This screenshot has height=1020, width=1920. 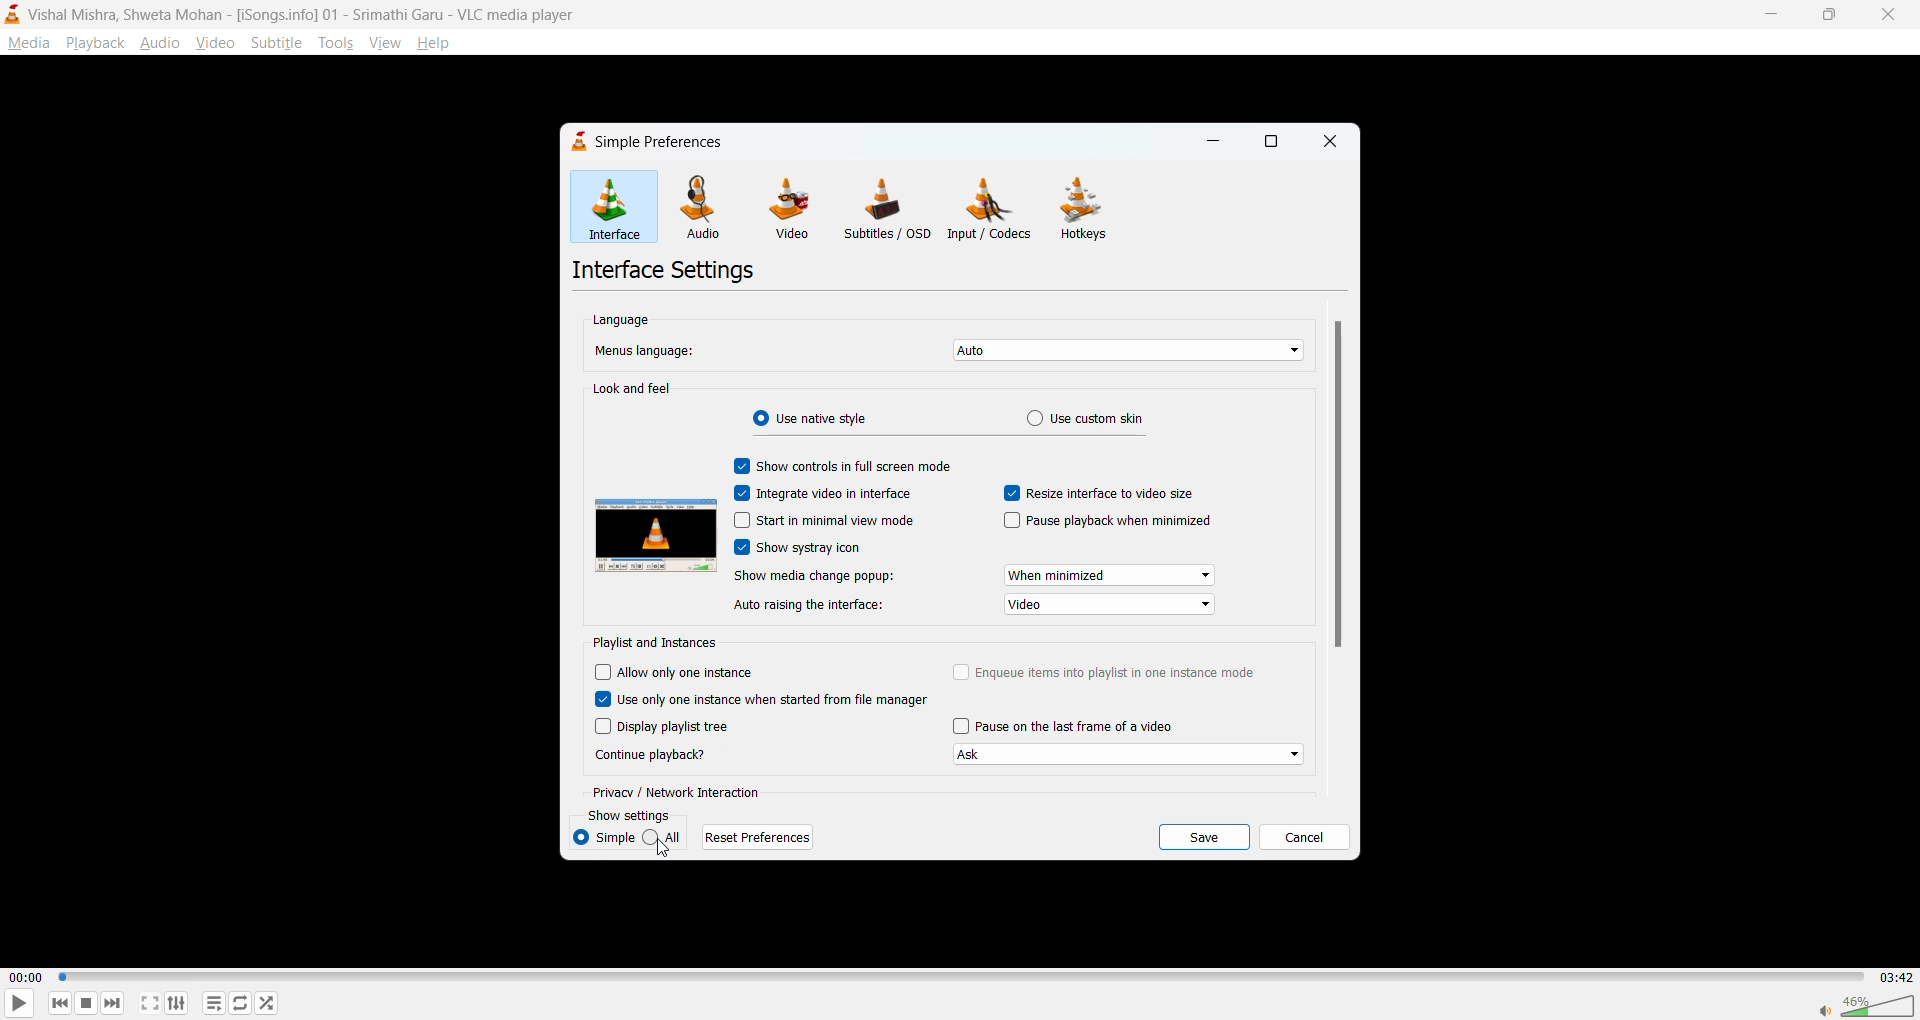 What do you see at coordinates (1866, 1003) in the screenshot?
I see `volume` at bounding box center [1866, 1003].